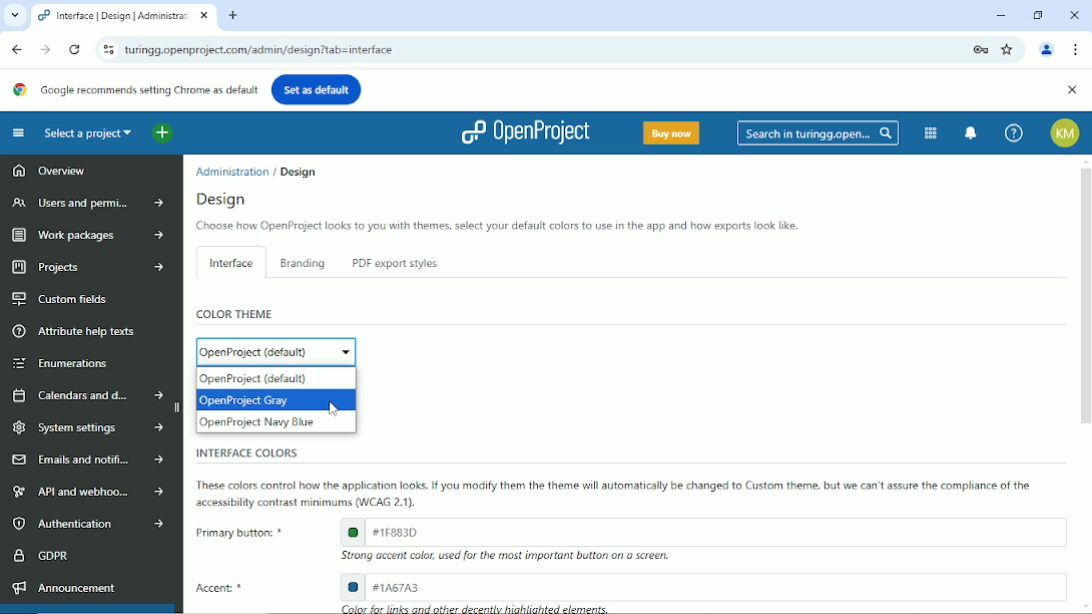  Describe the element at coordinates (1048, 48) in the screenshot. I see `Account` at that location.